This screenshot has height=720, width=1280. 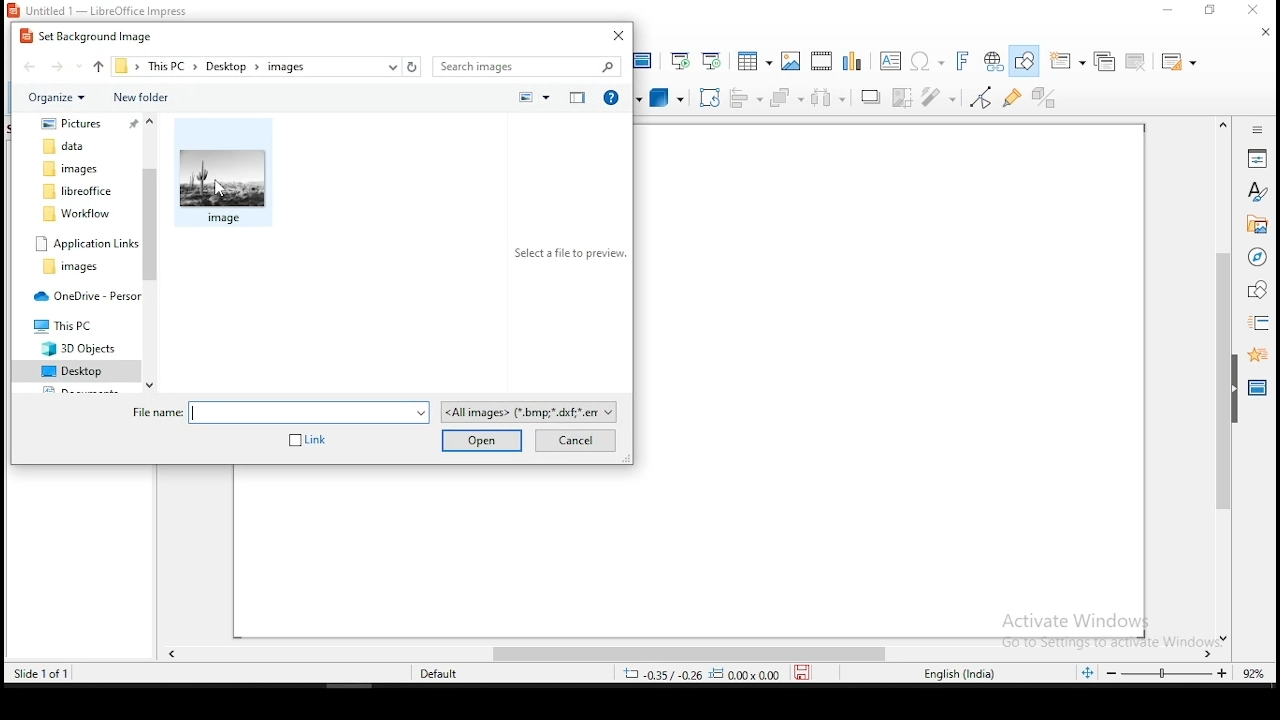 What do you see at coordinates (81, 297) in the screenshot?
I see `One drive` at bounding box center [81, 297].